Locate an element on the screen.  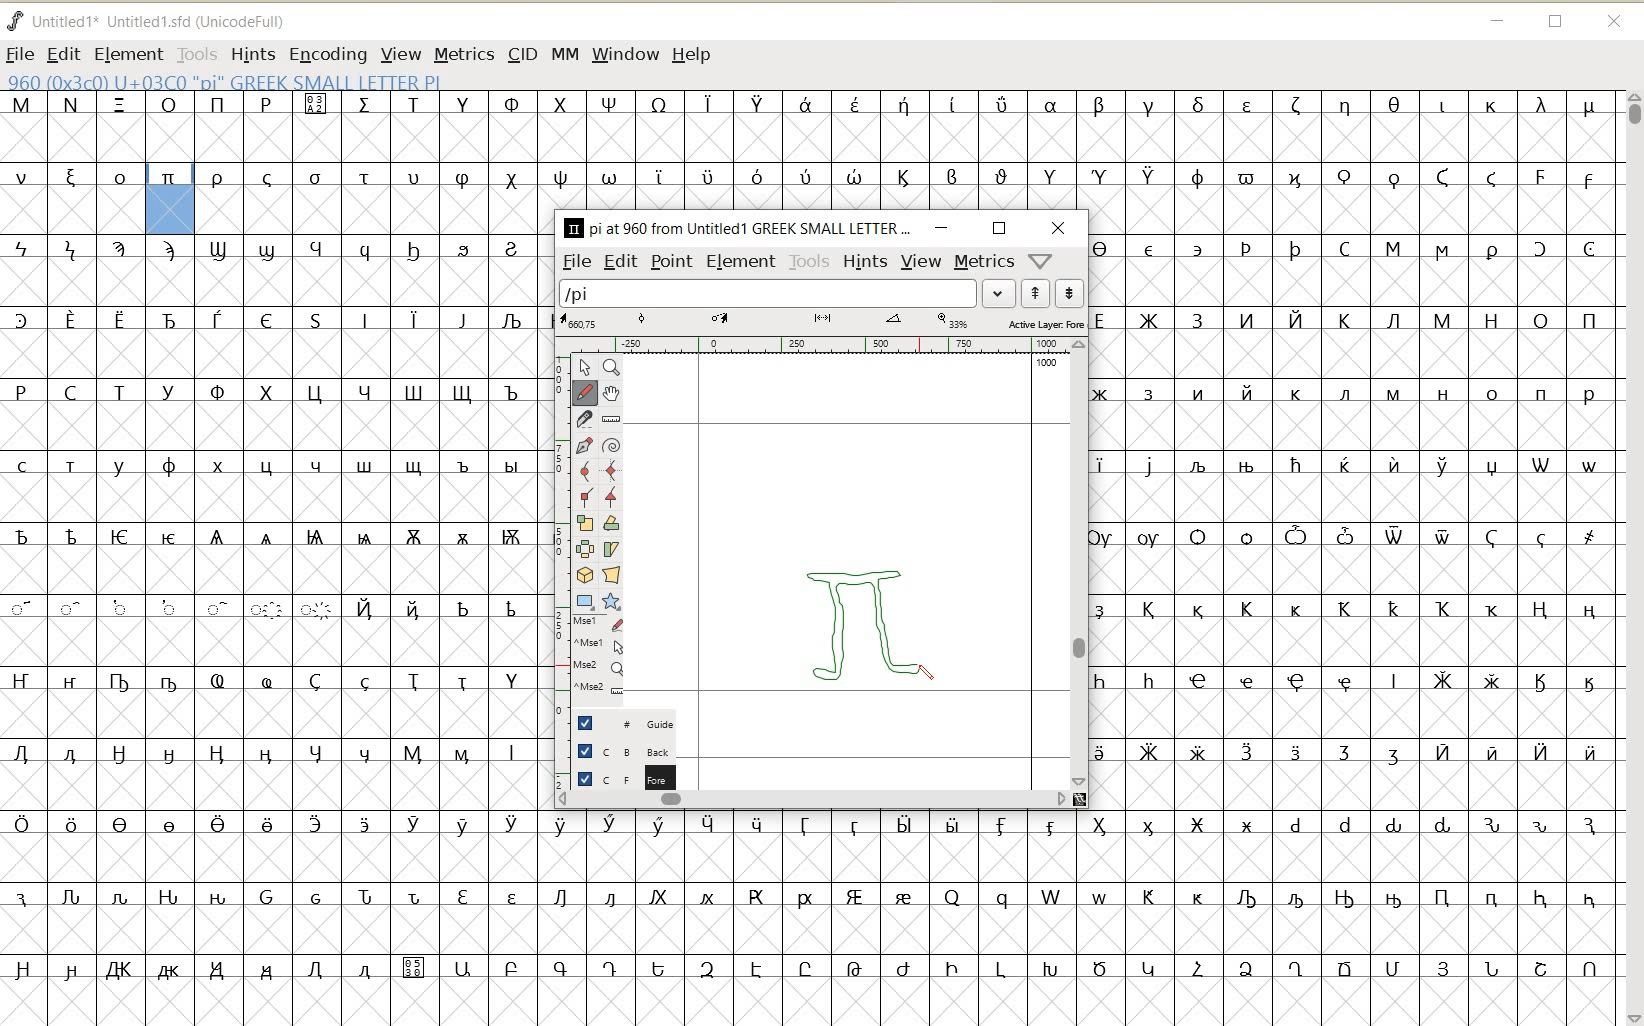
MINIMIZE is located at coordinates (940, 229).